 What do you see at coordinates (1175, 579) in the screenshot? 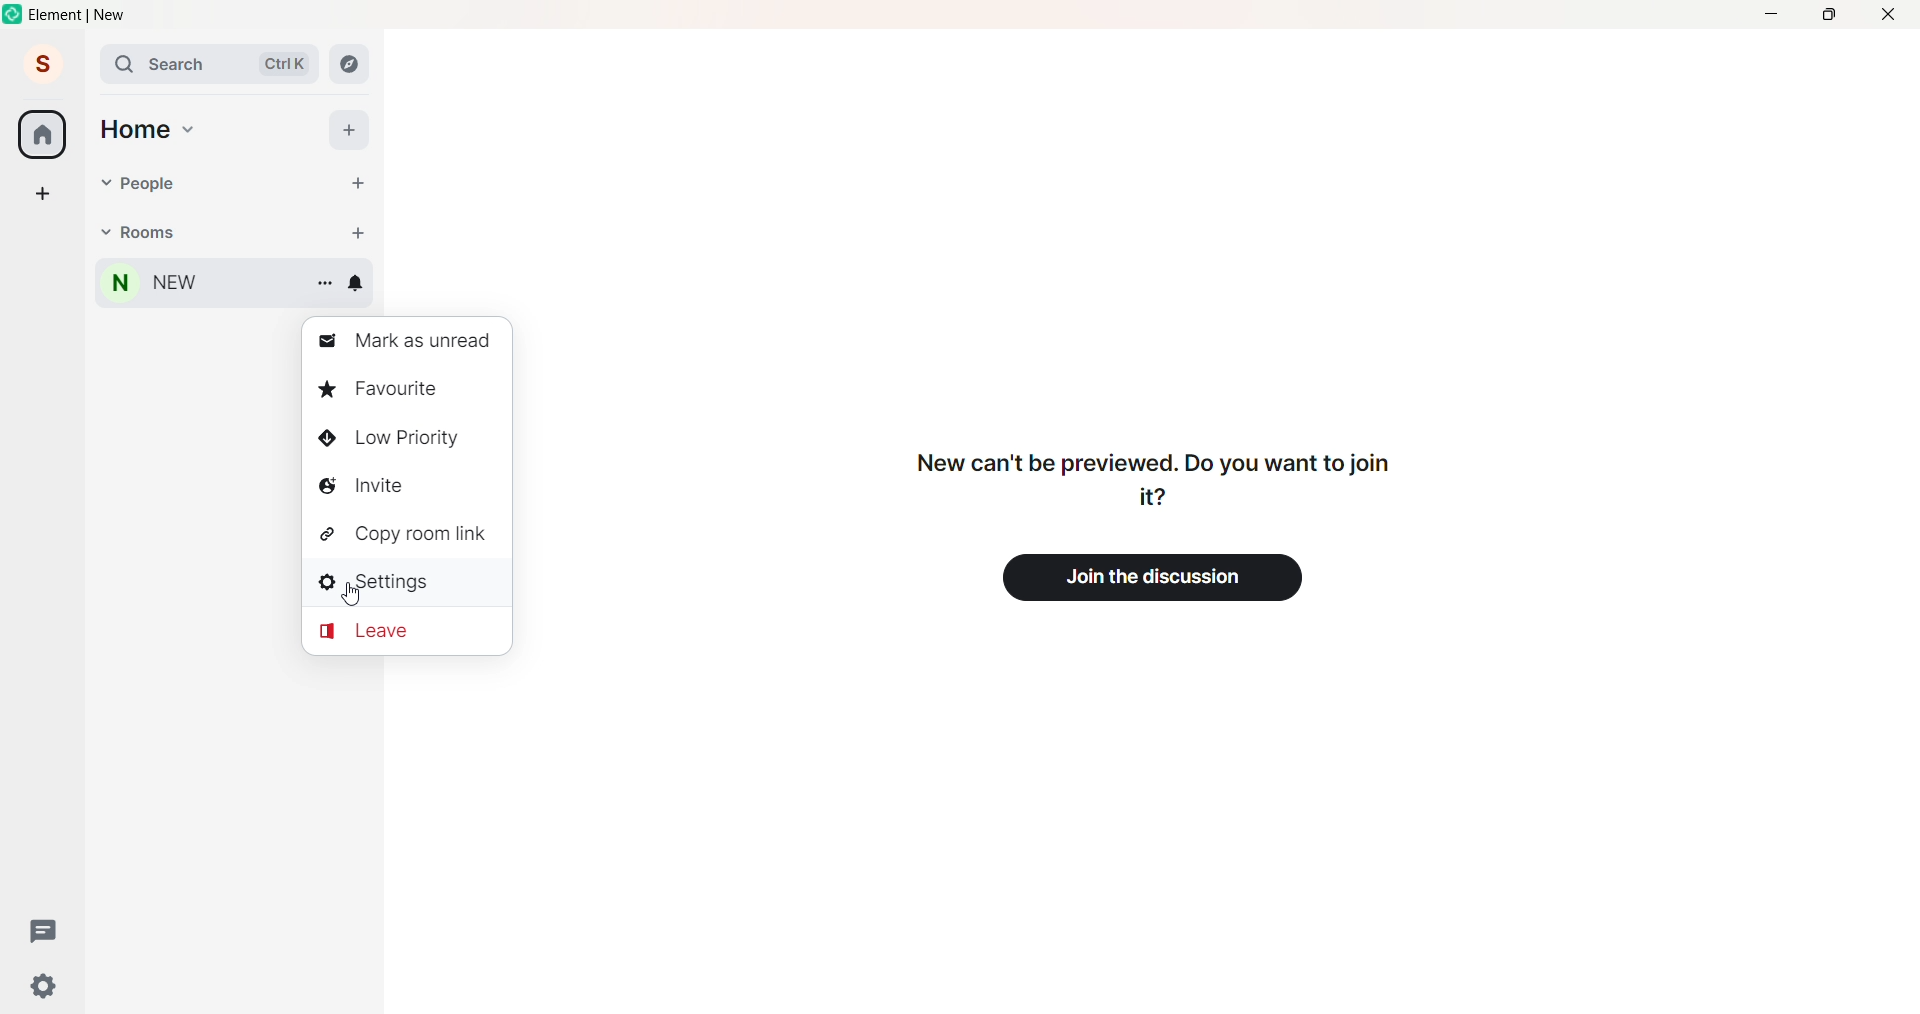
I see `join the discussion` at bounding box center [1175, 579].